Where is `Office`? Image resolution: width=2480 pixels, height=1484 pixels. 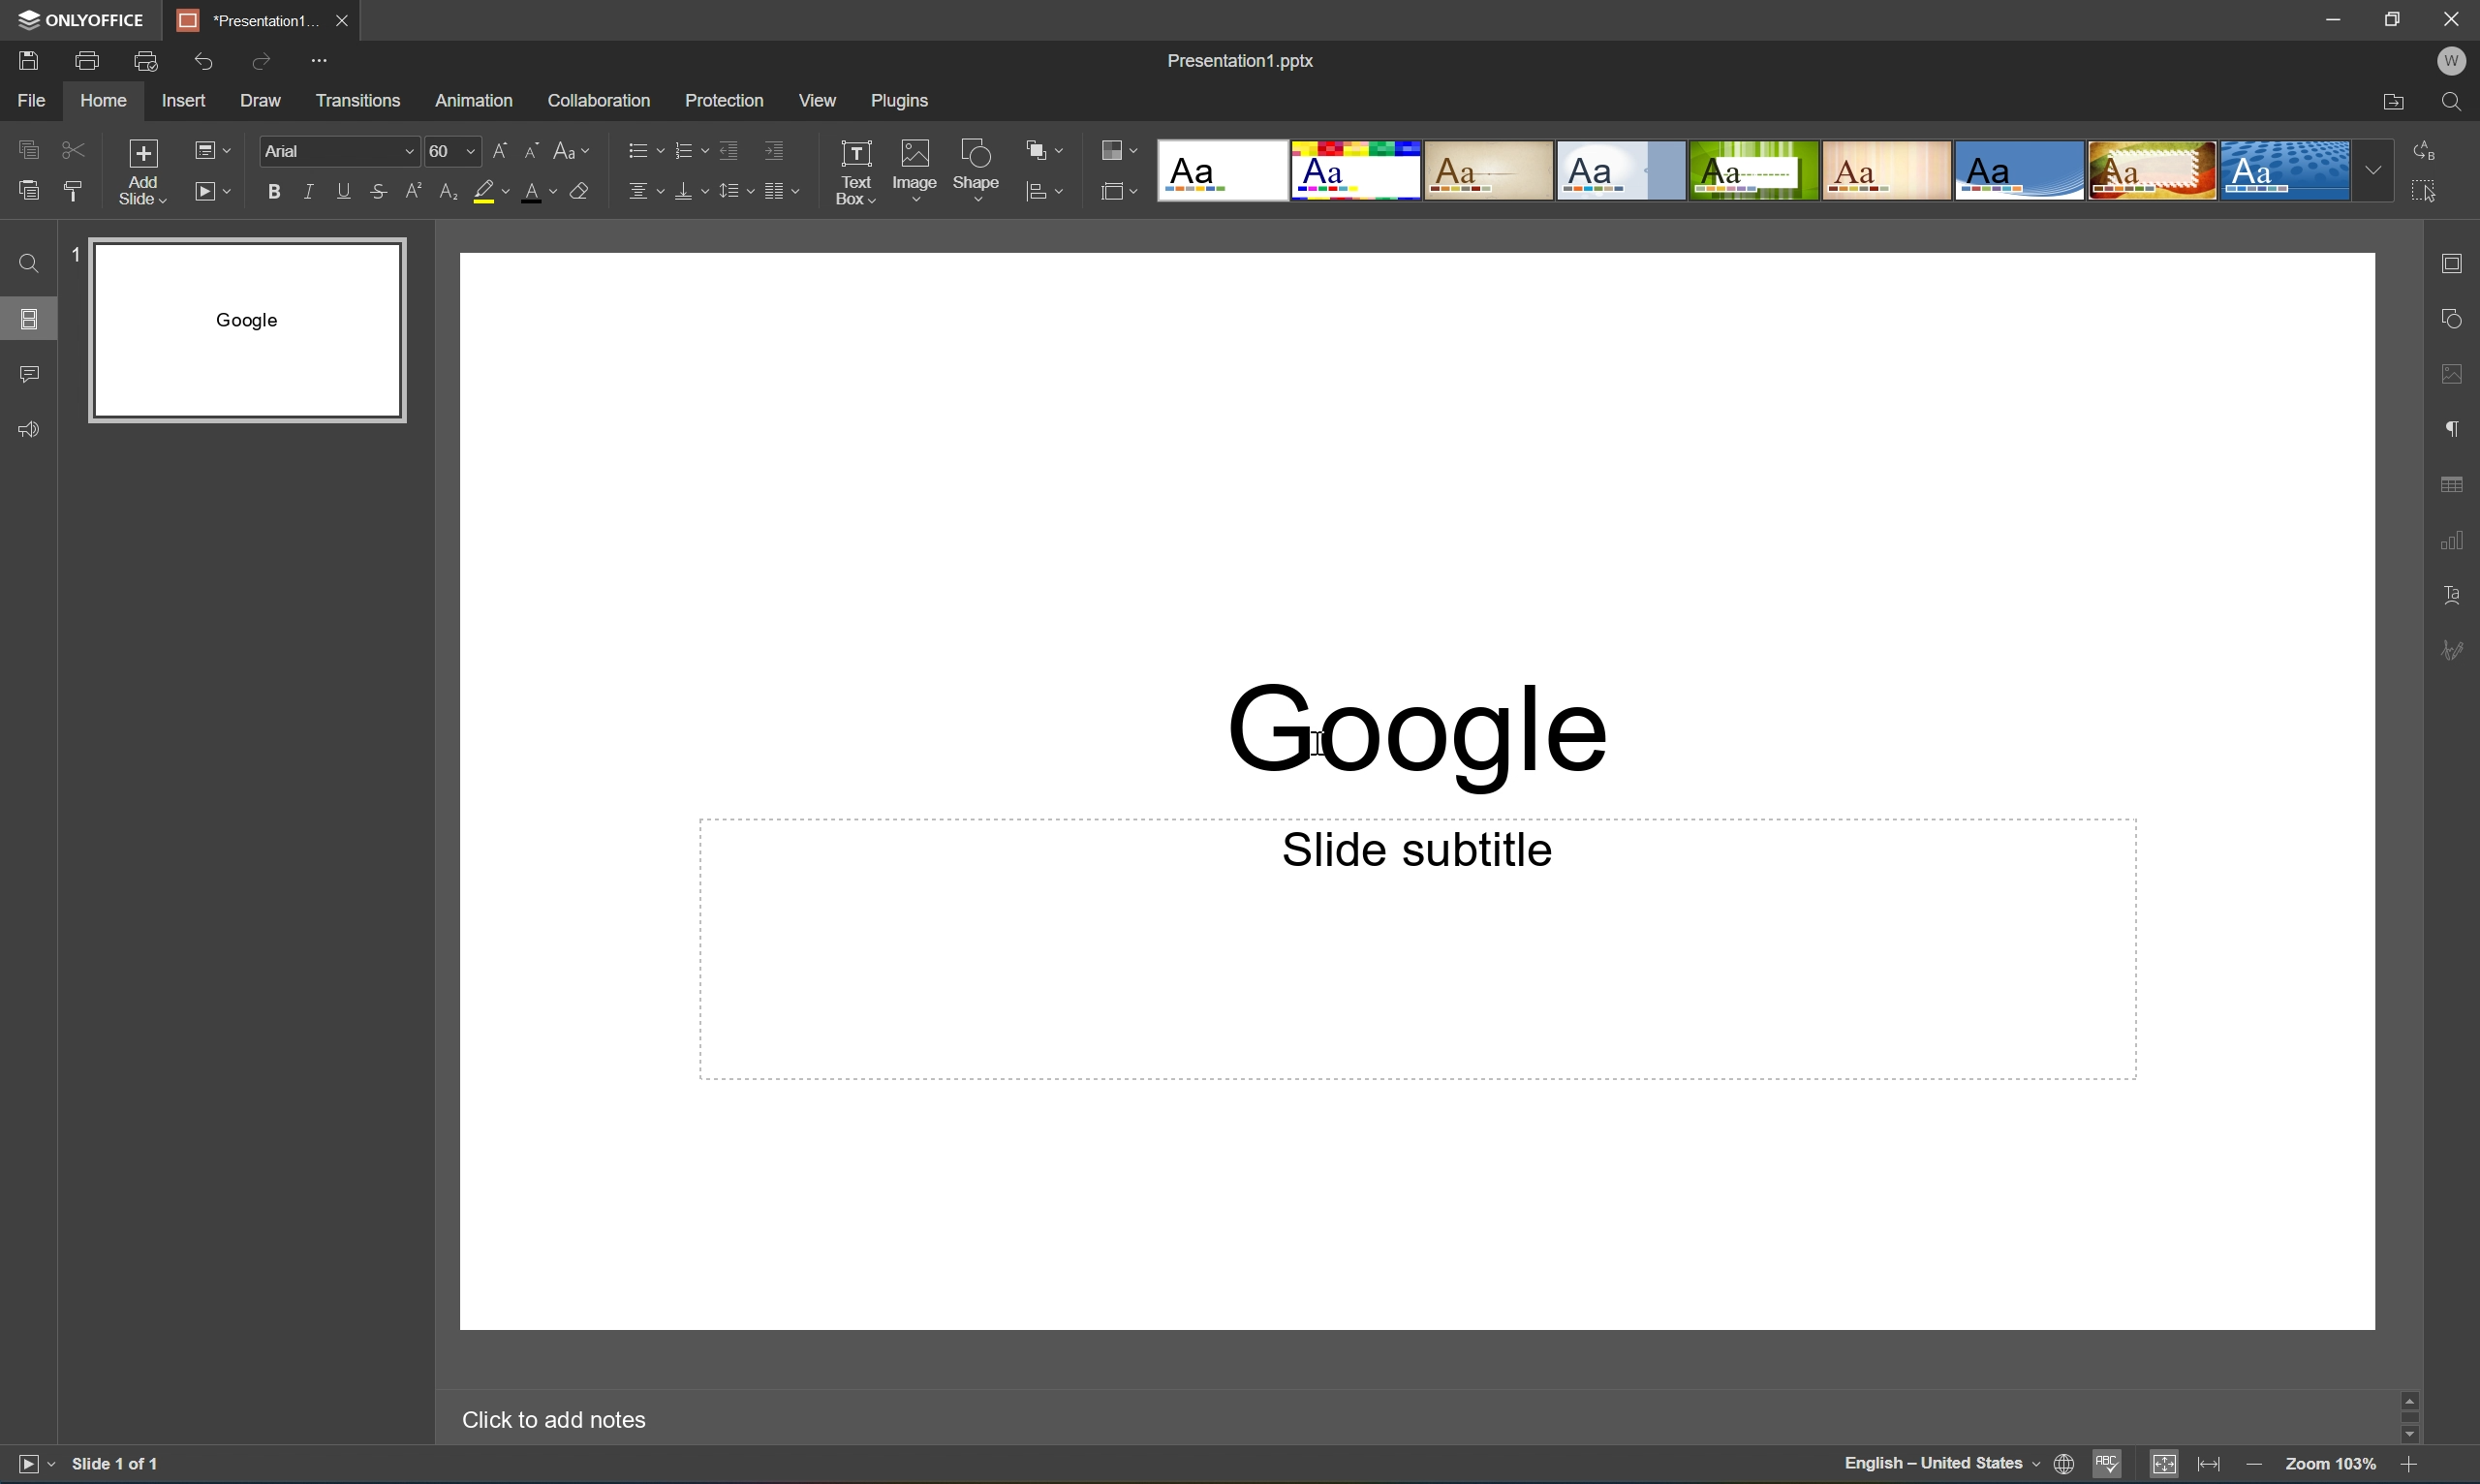
Office is located at coordinates (2018, 173).